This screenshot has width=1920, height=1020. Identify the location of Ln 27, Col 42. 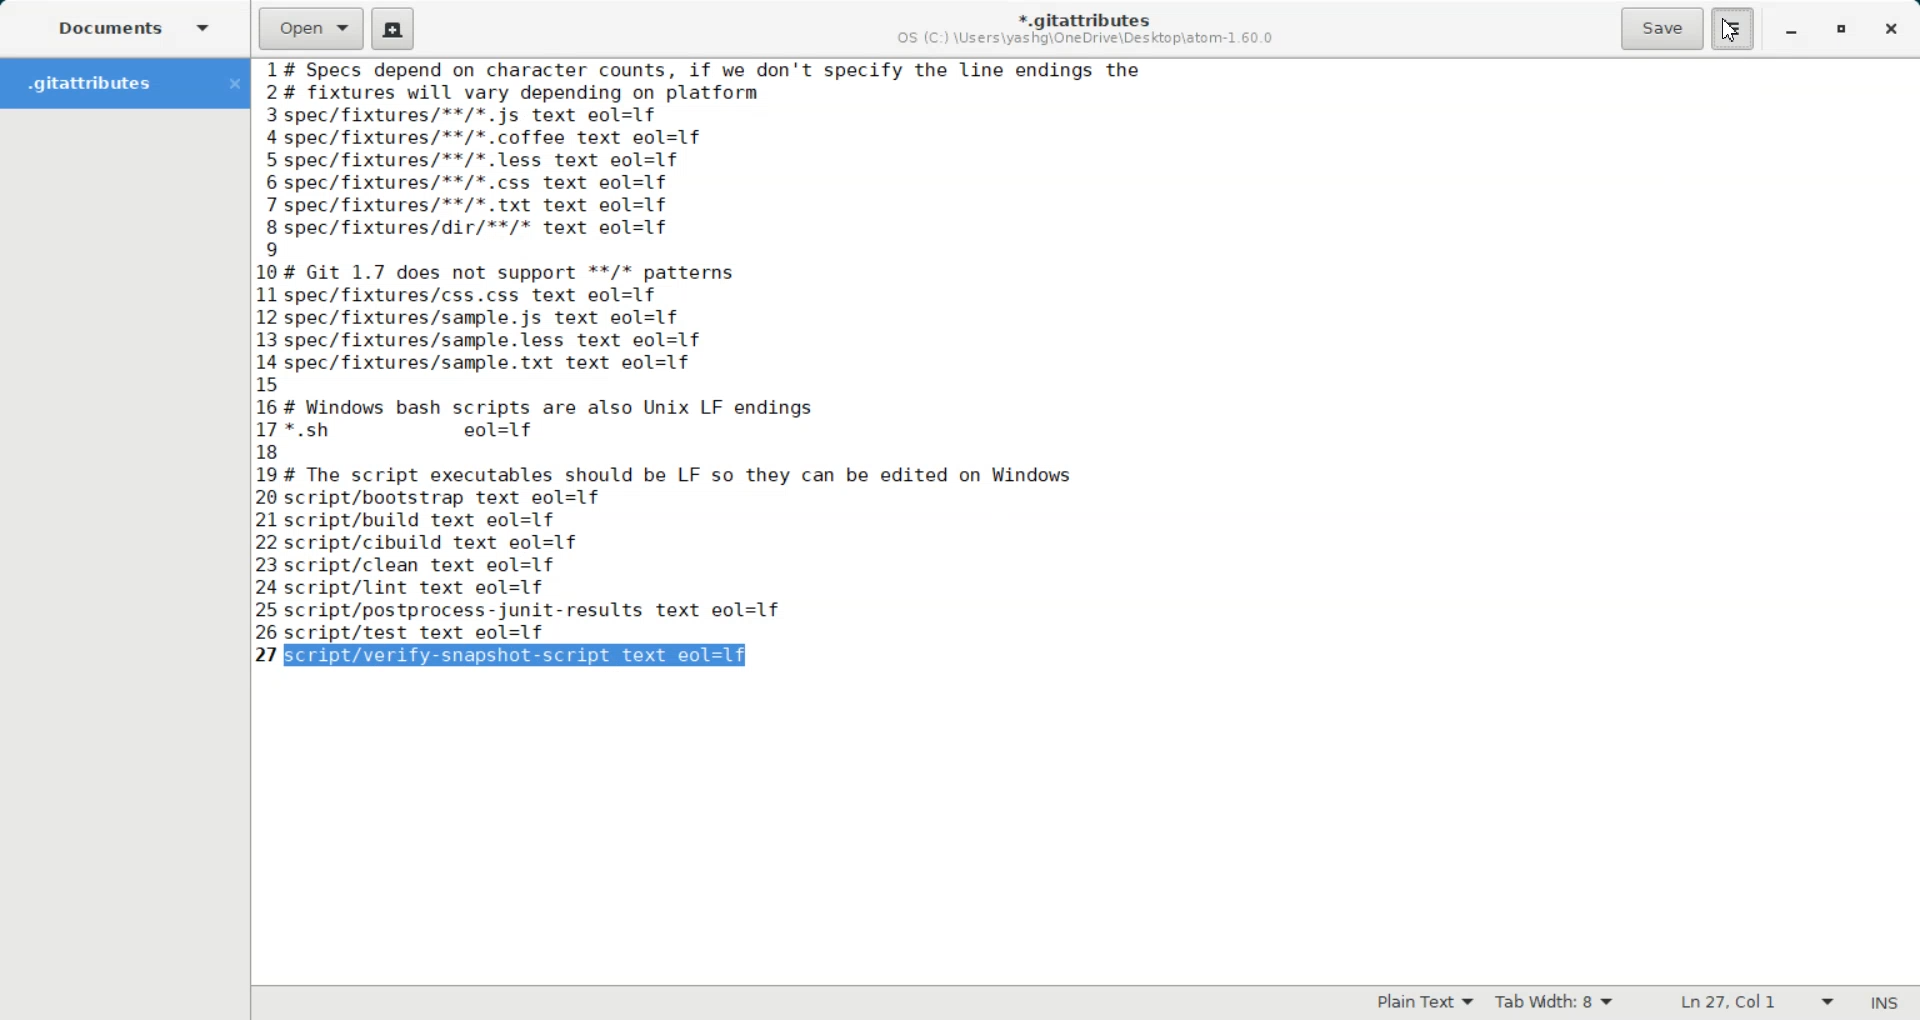
(1749, 1003).